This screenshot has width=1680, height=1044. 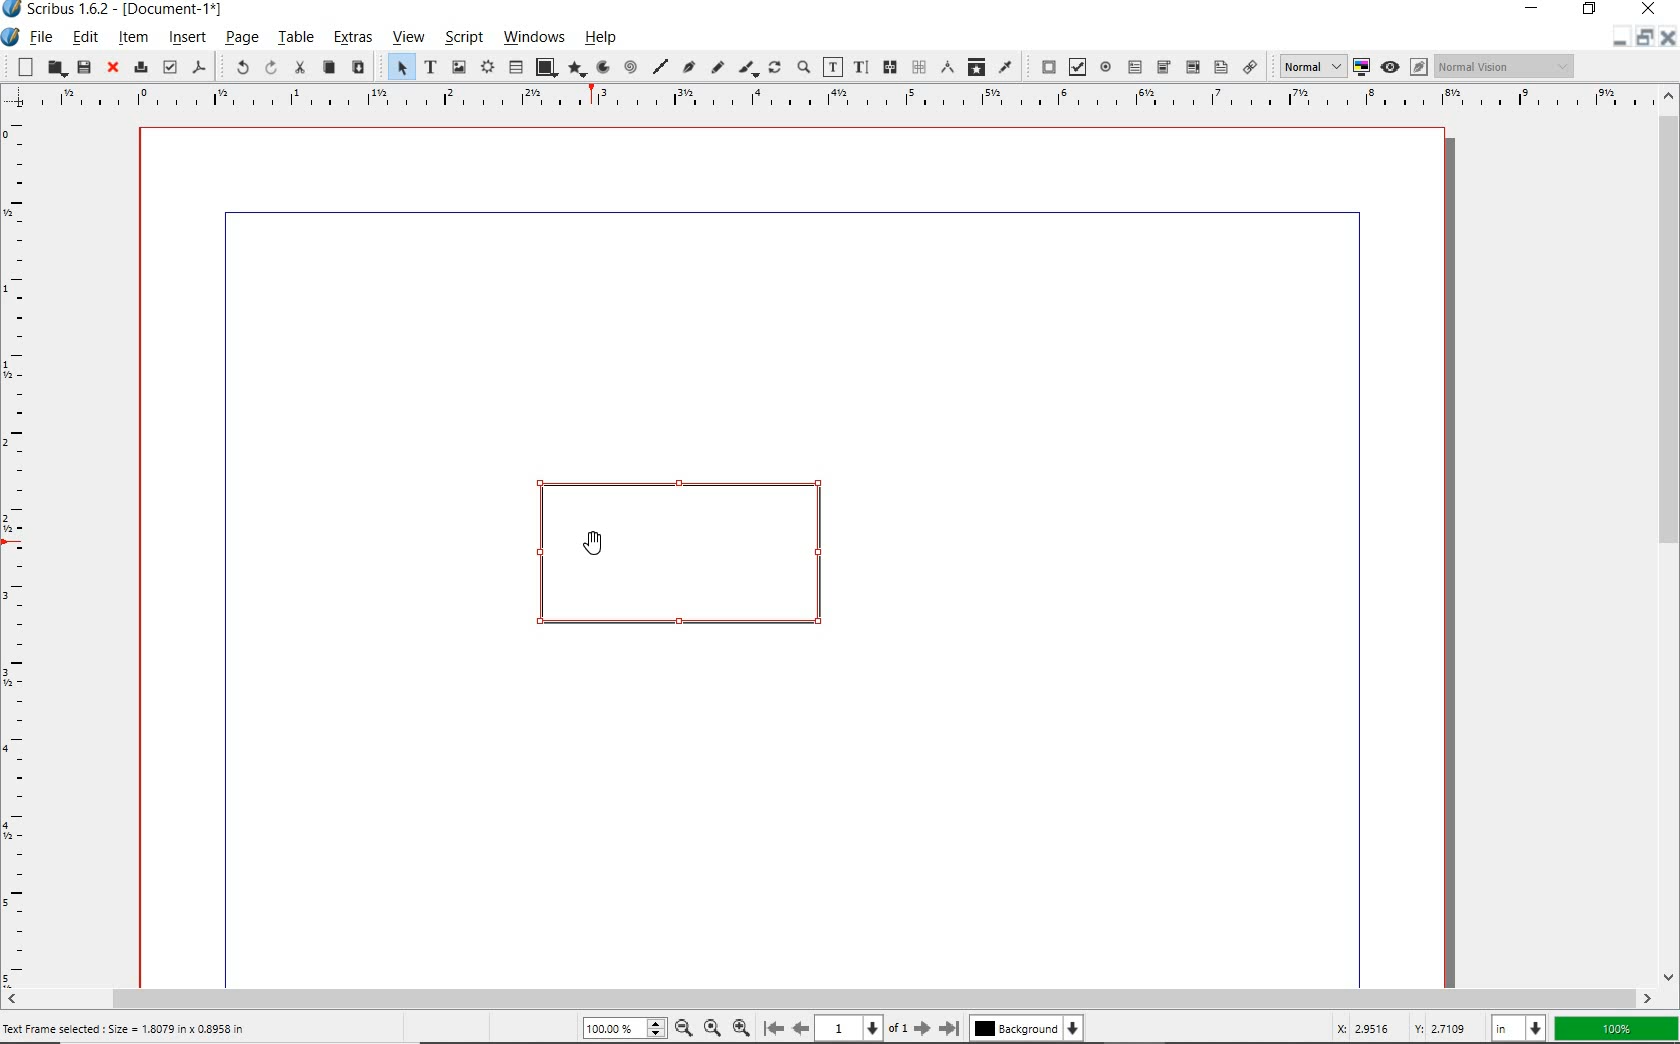 What do you see at coordinates (924, 1028) in the screenshot?
I see `Next Page` at bounding box center [924, 1028].